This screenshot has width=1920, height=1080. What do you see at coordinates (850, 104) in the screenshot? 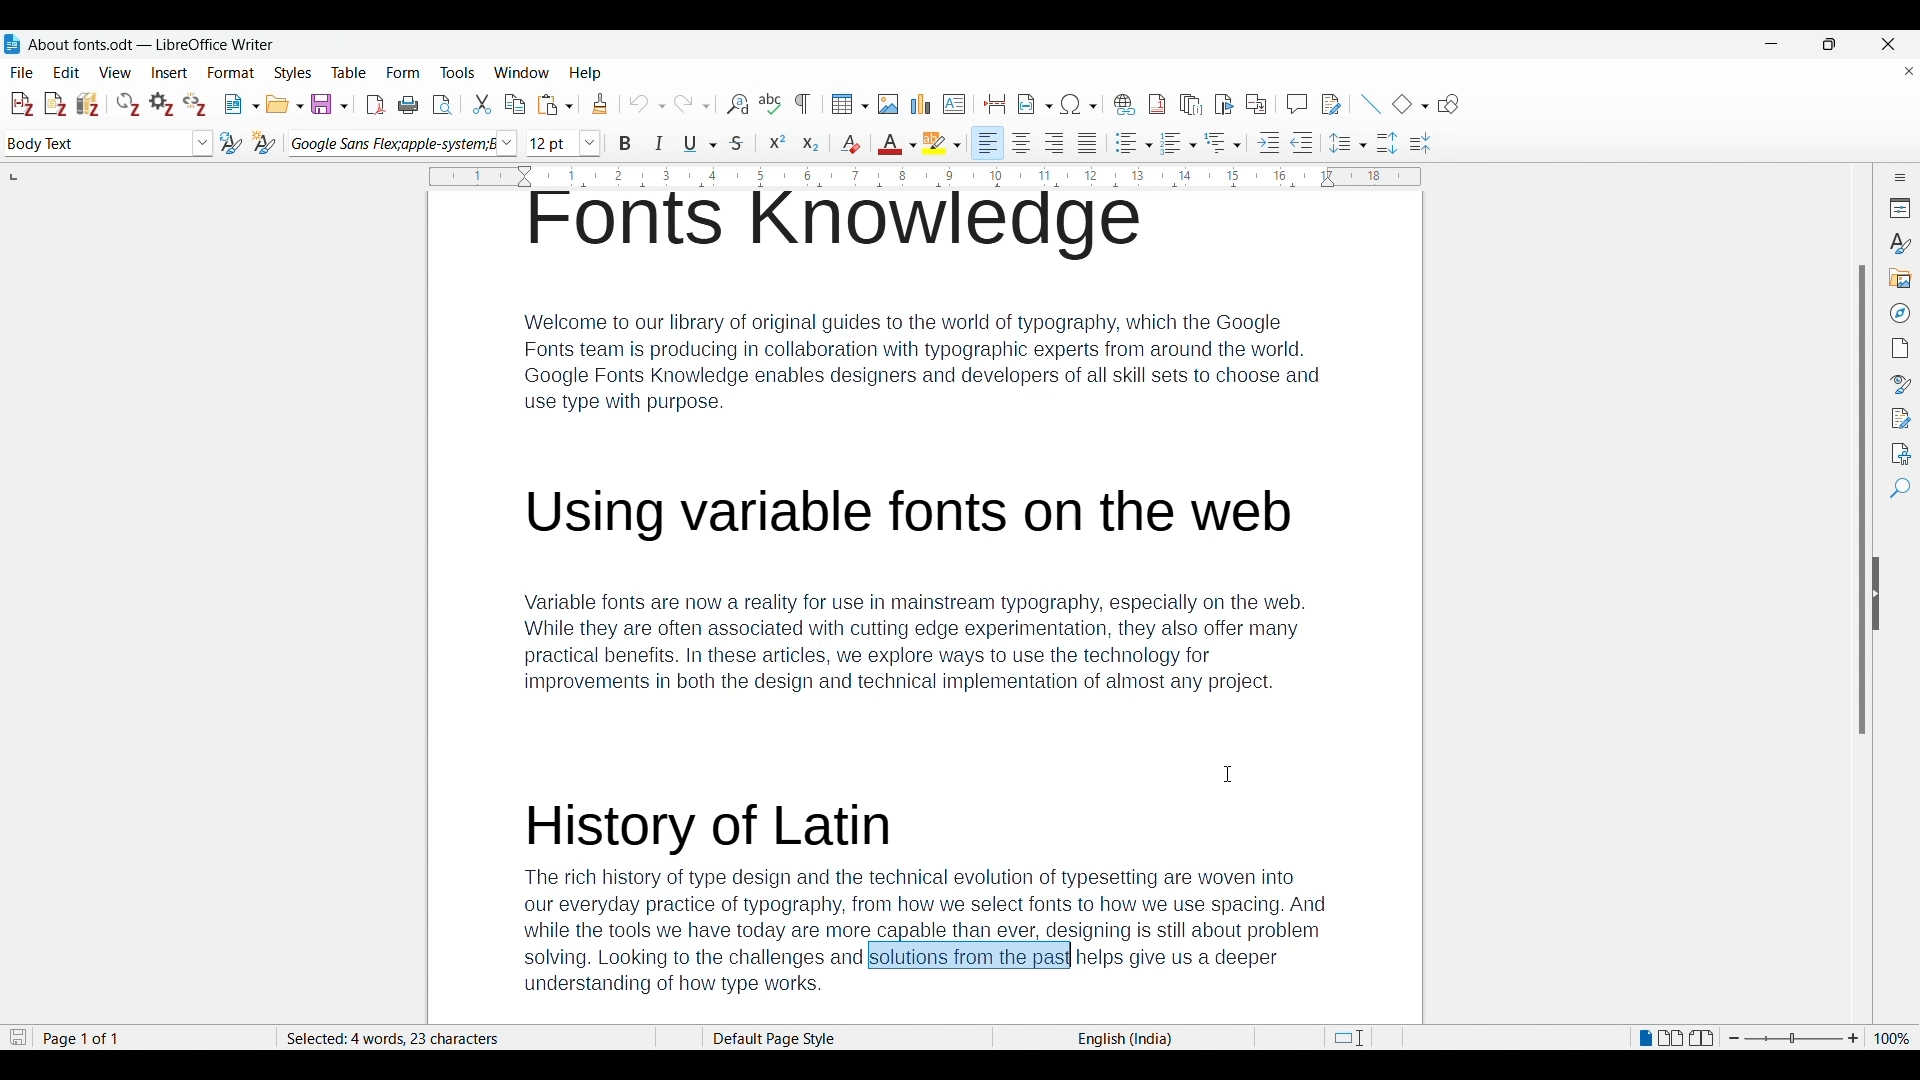
I see `Insert table` at bounding box center [850, 104].